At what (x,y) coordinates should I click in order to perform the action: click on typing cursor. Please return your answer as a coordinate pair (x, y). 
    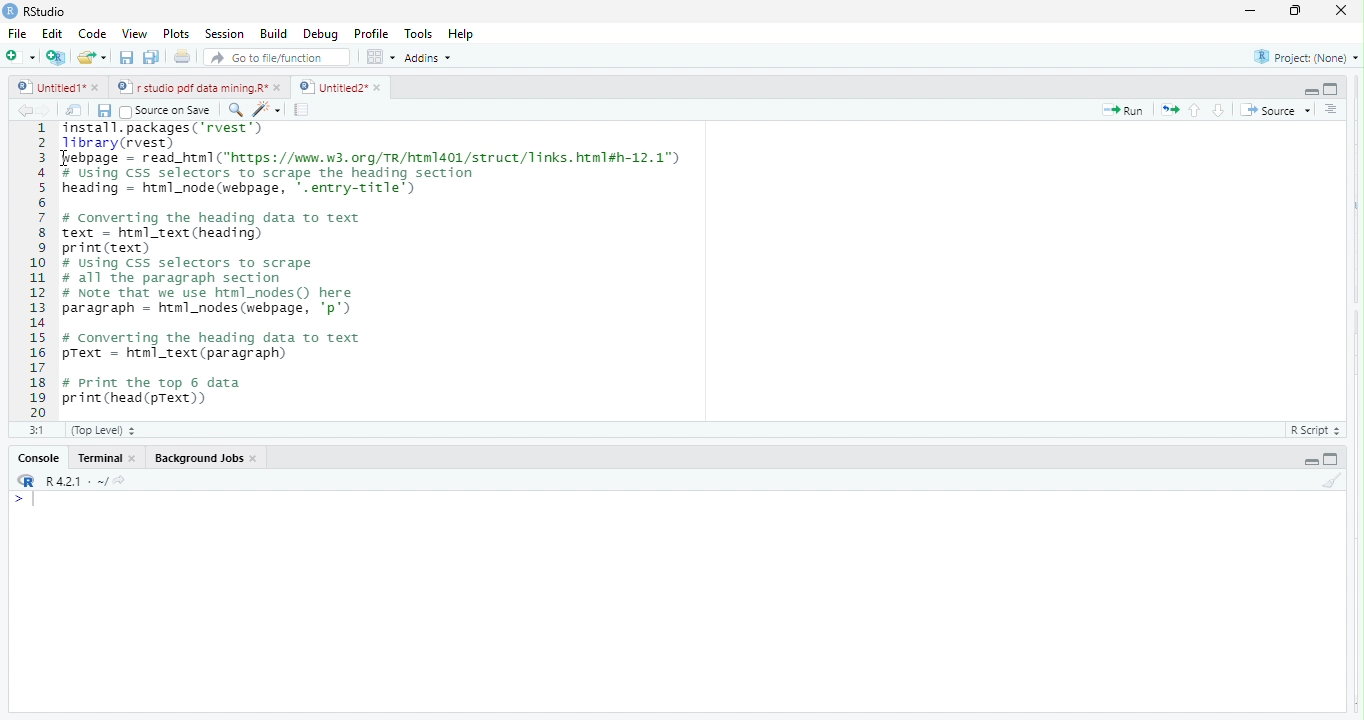
    Looking at the image, I should click on (29, 501).